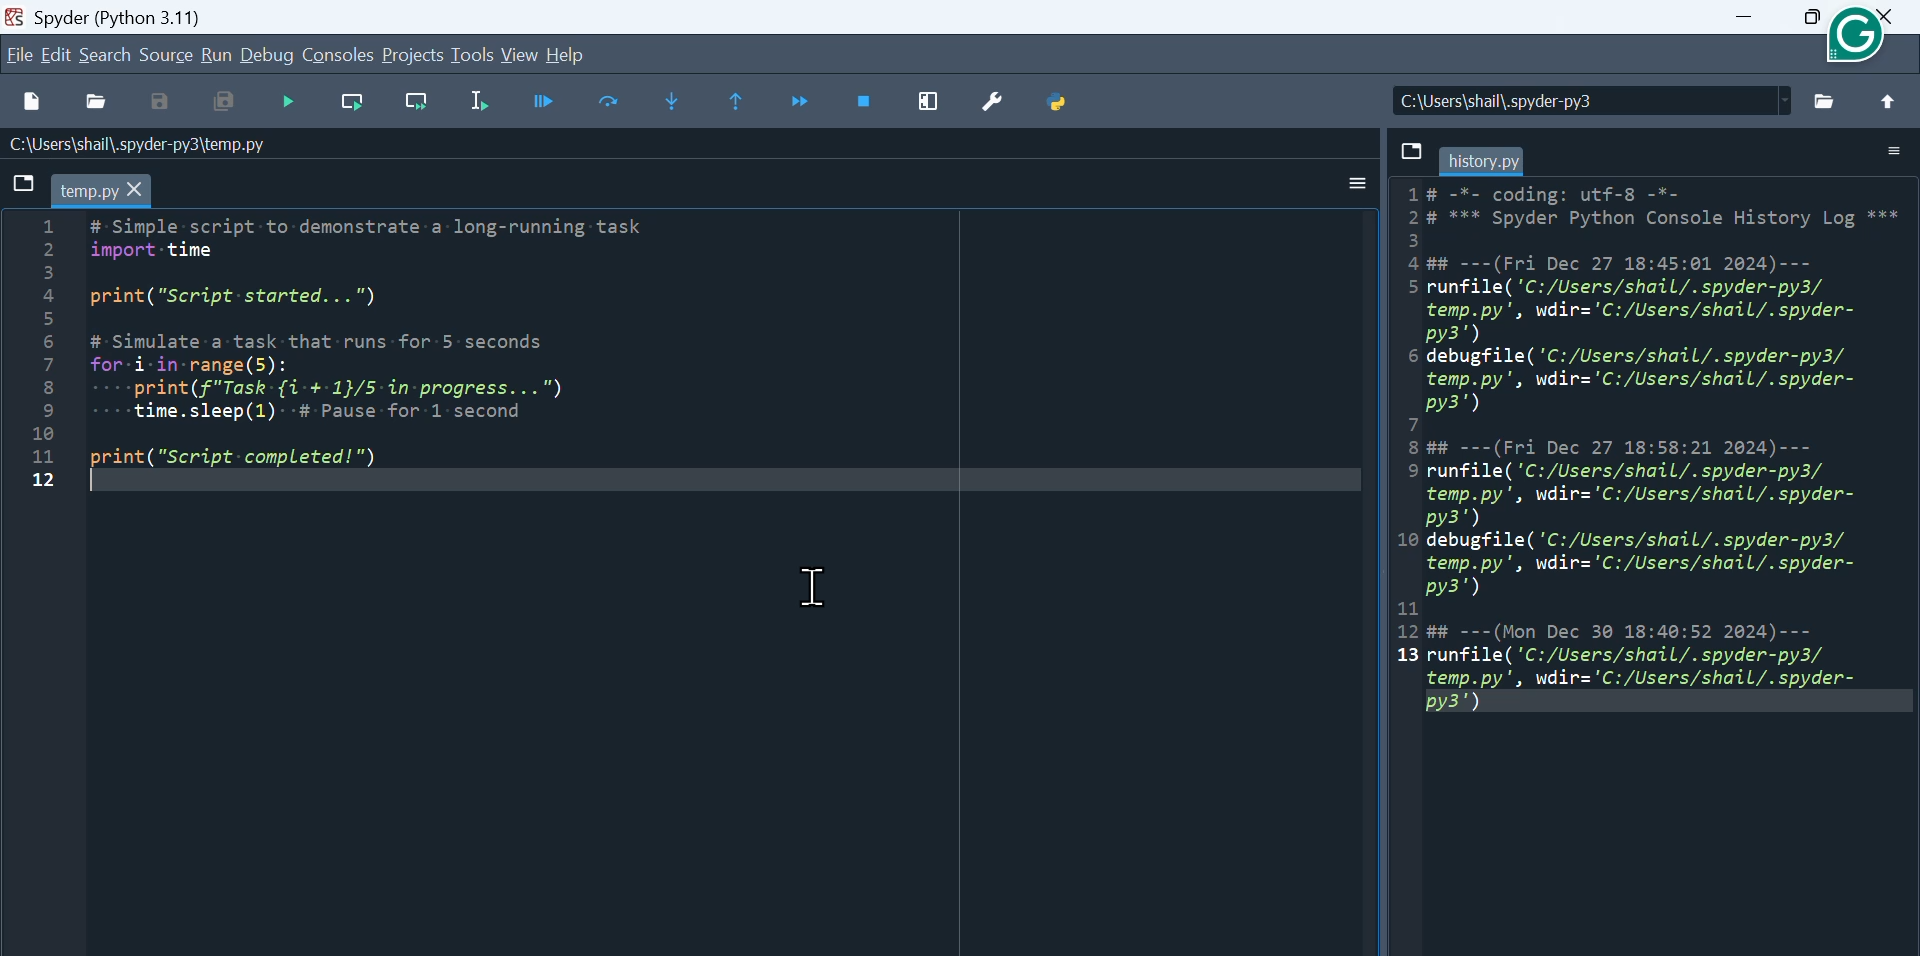  I want to click on Minimize, so click(1747, 18).